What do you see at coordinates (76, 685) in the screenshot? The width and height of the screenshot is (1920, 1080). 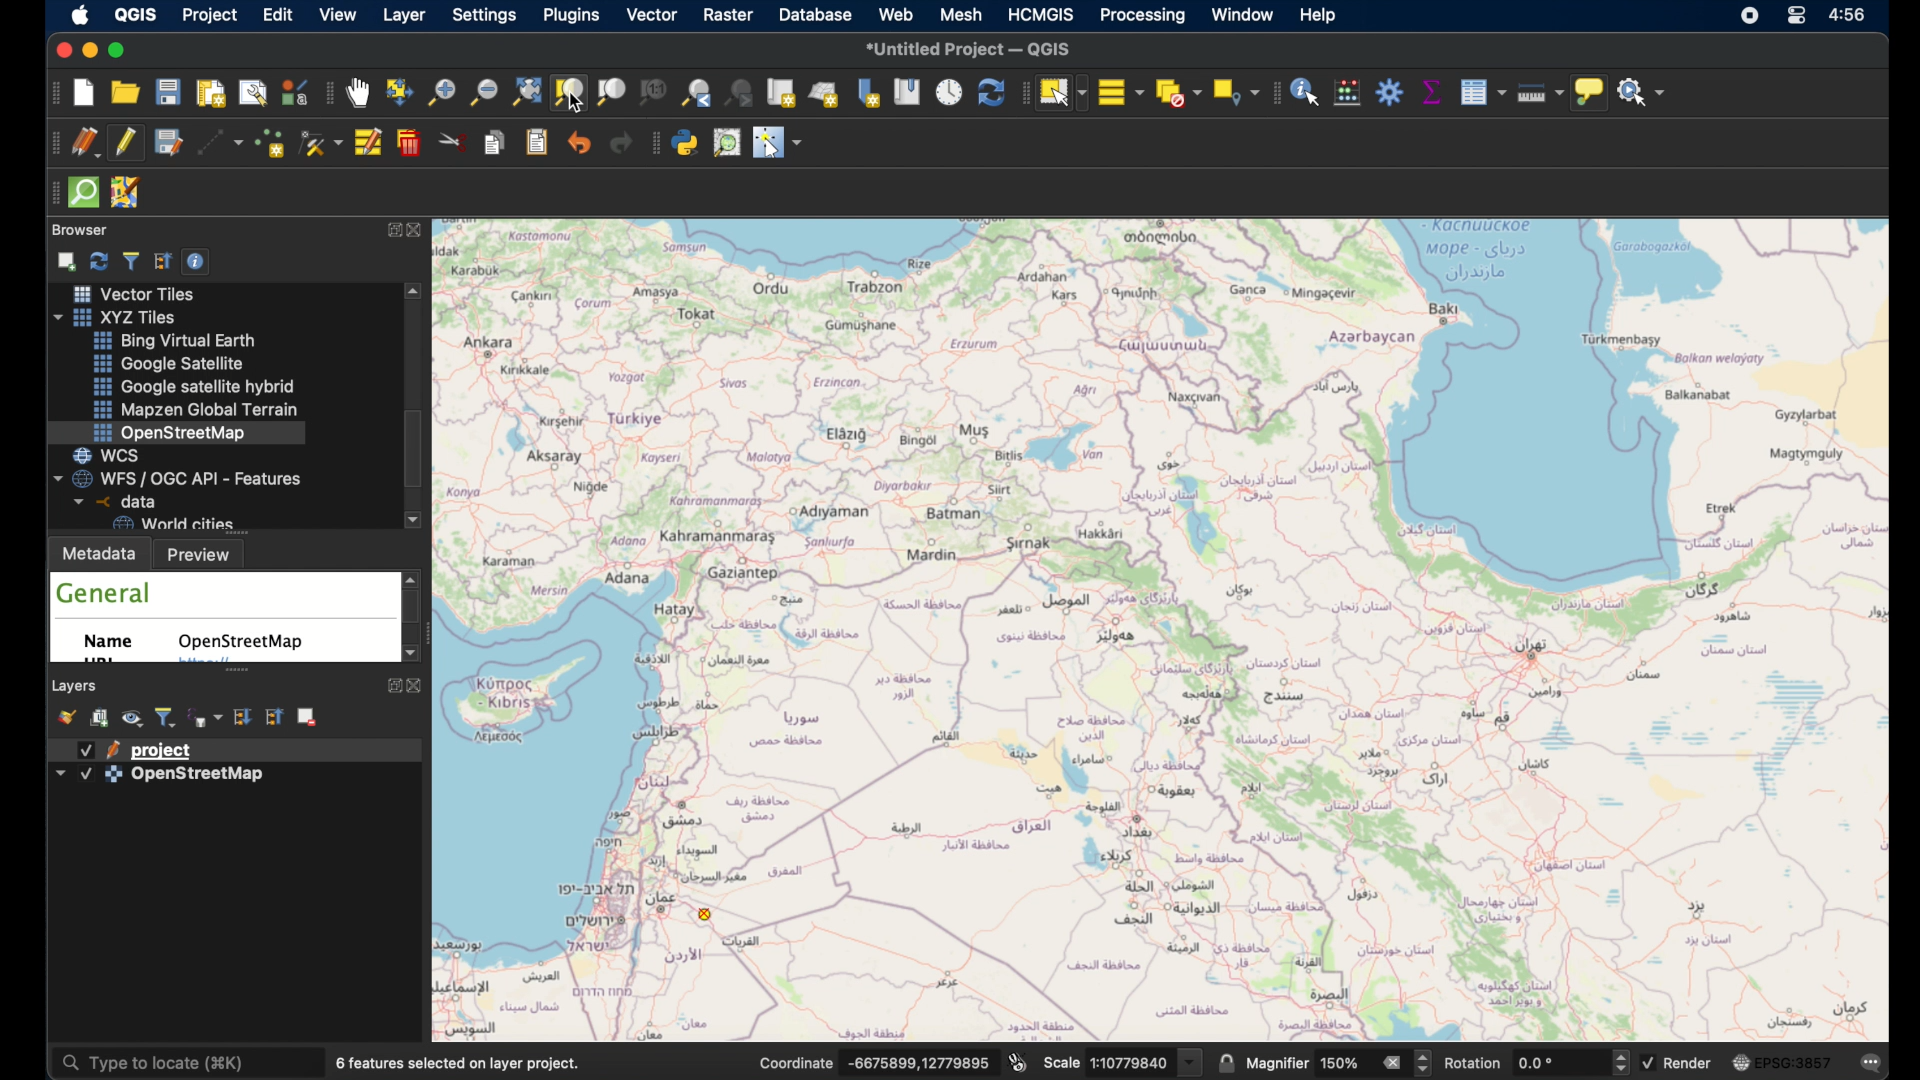 I see `layers` at bounding box center [76, 685].